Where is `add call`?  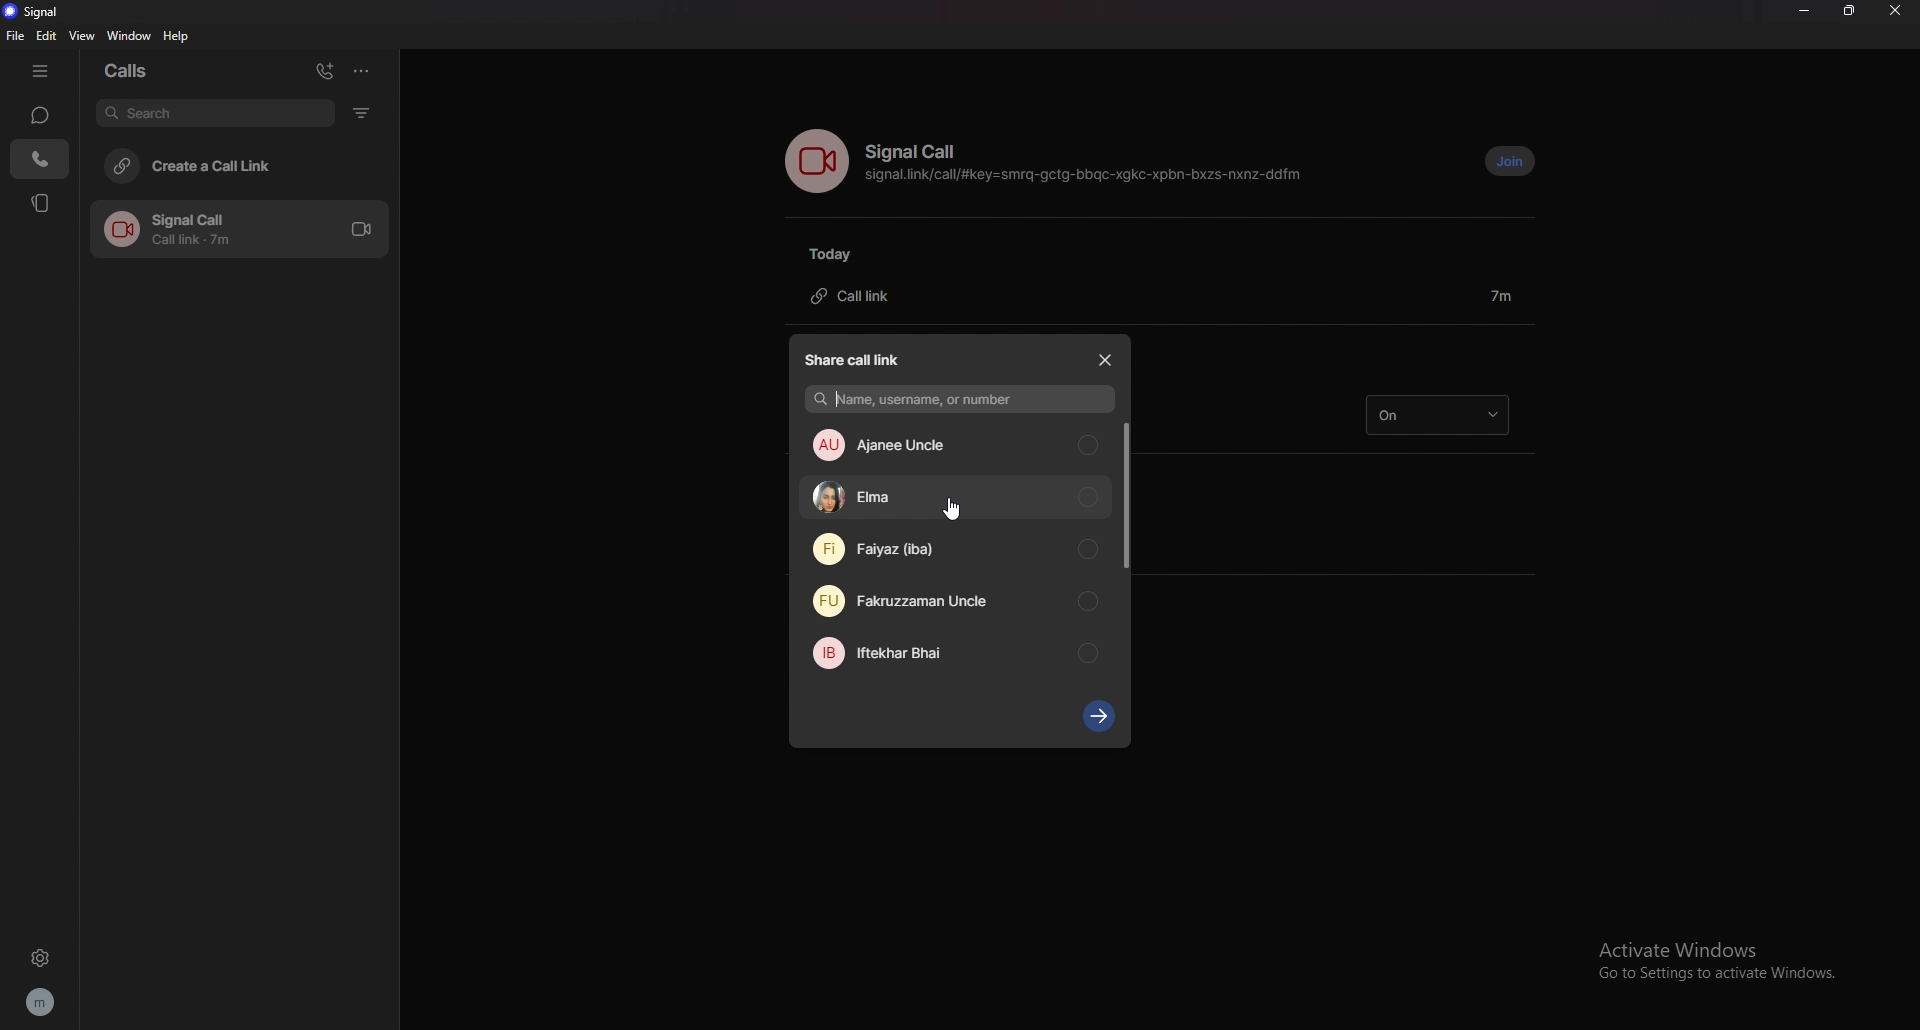 add call is located at coordinates (324, 70).